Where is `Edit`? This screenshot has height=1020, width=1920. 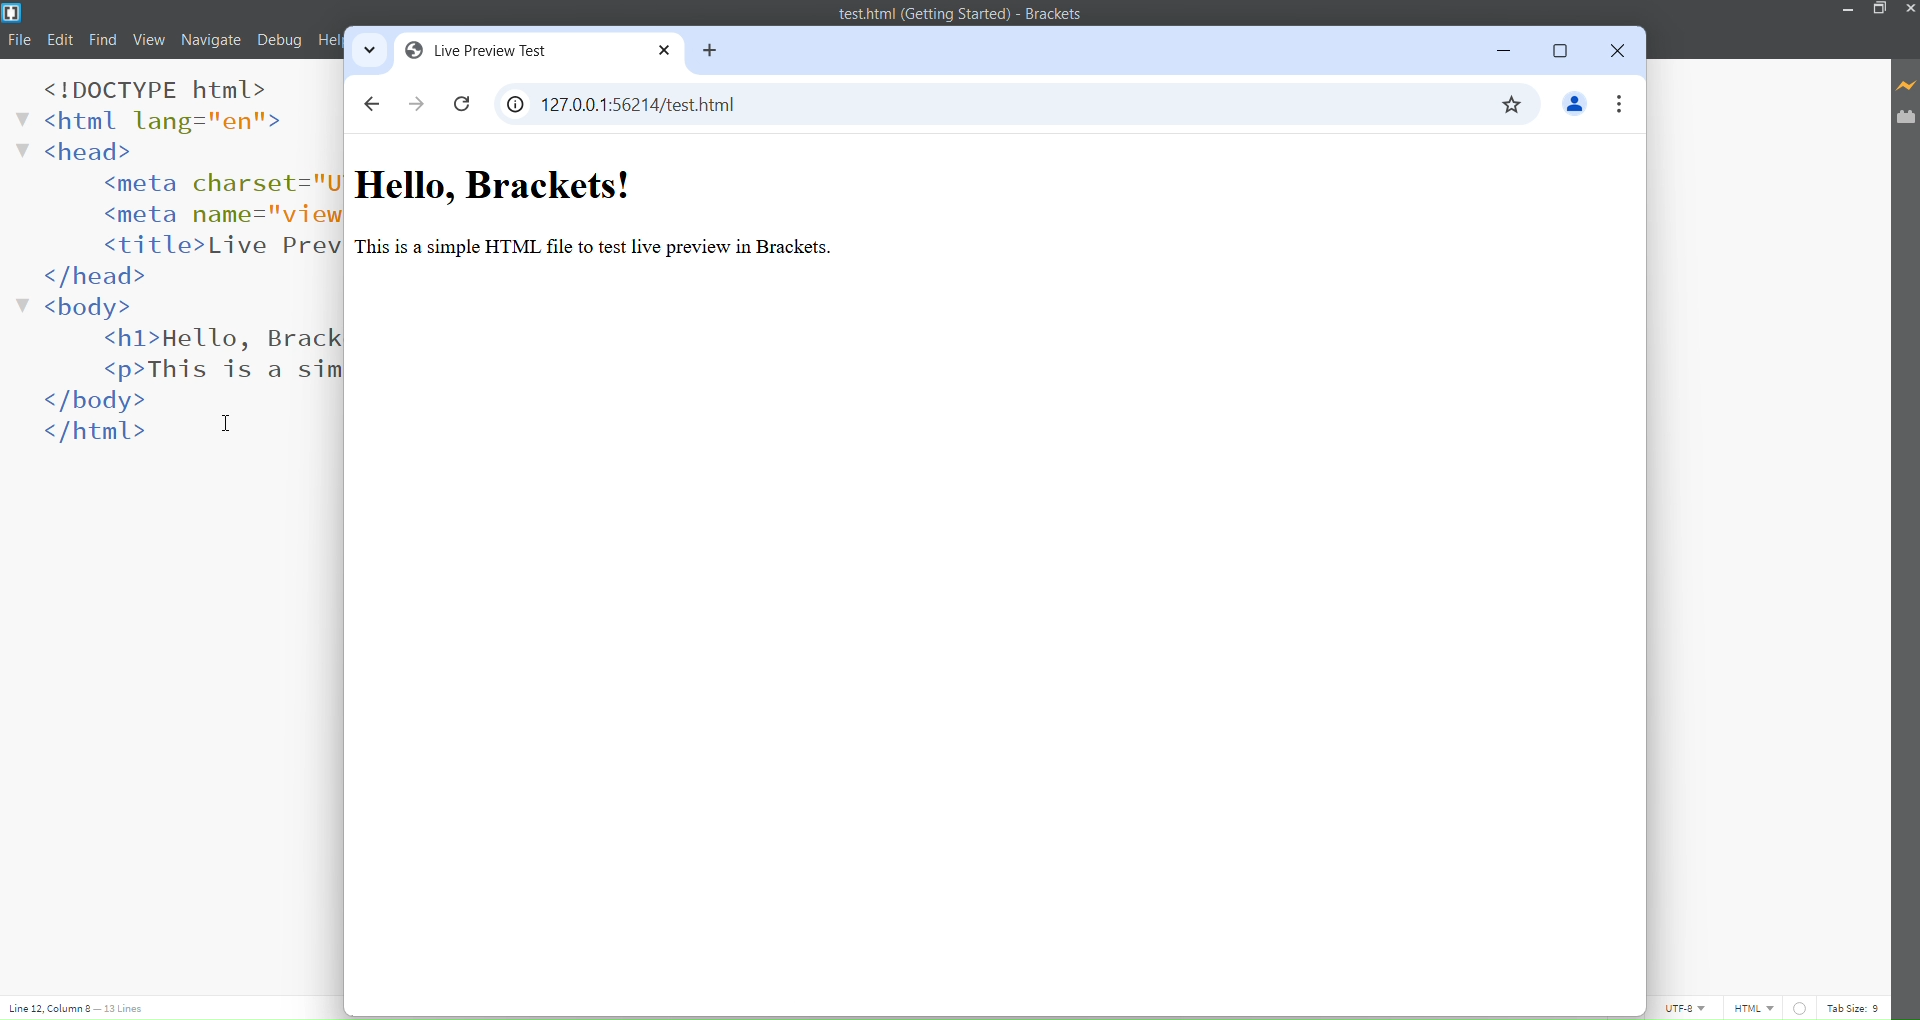
Edit is located at coordinates (61, 40).